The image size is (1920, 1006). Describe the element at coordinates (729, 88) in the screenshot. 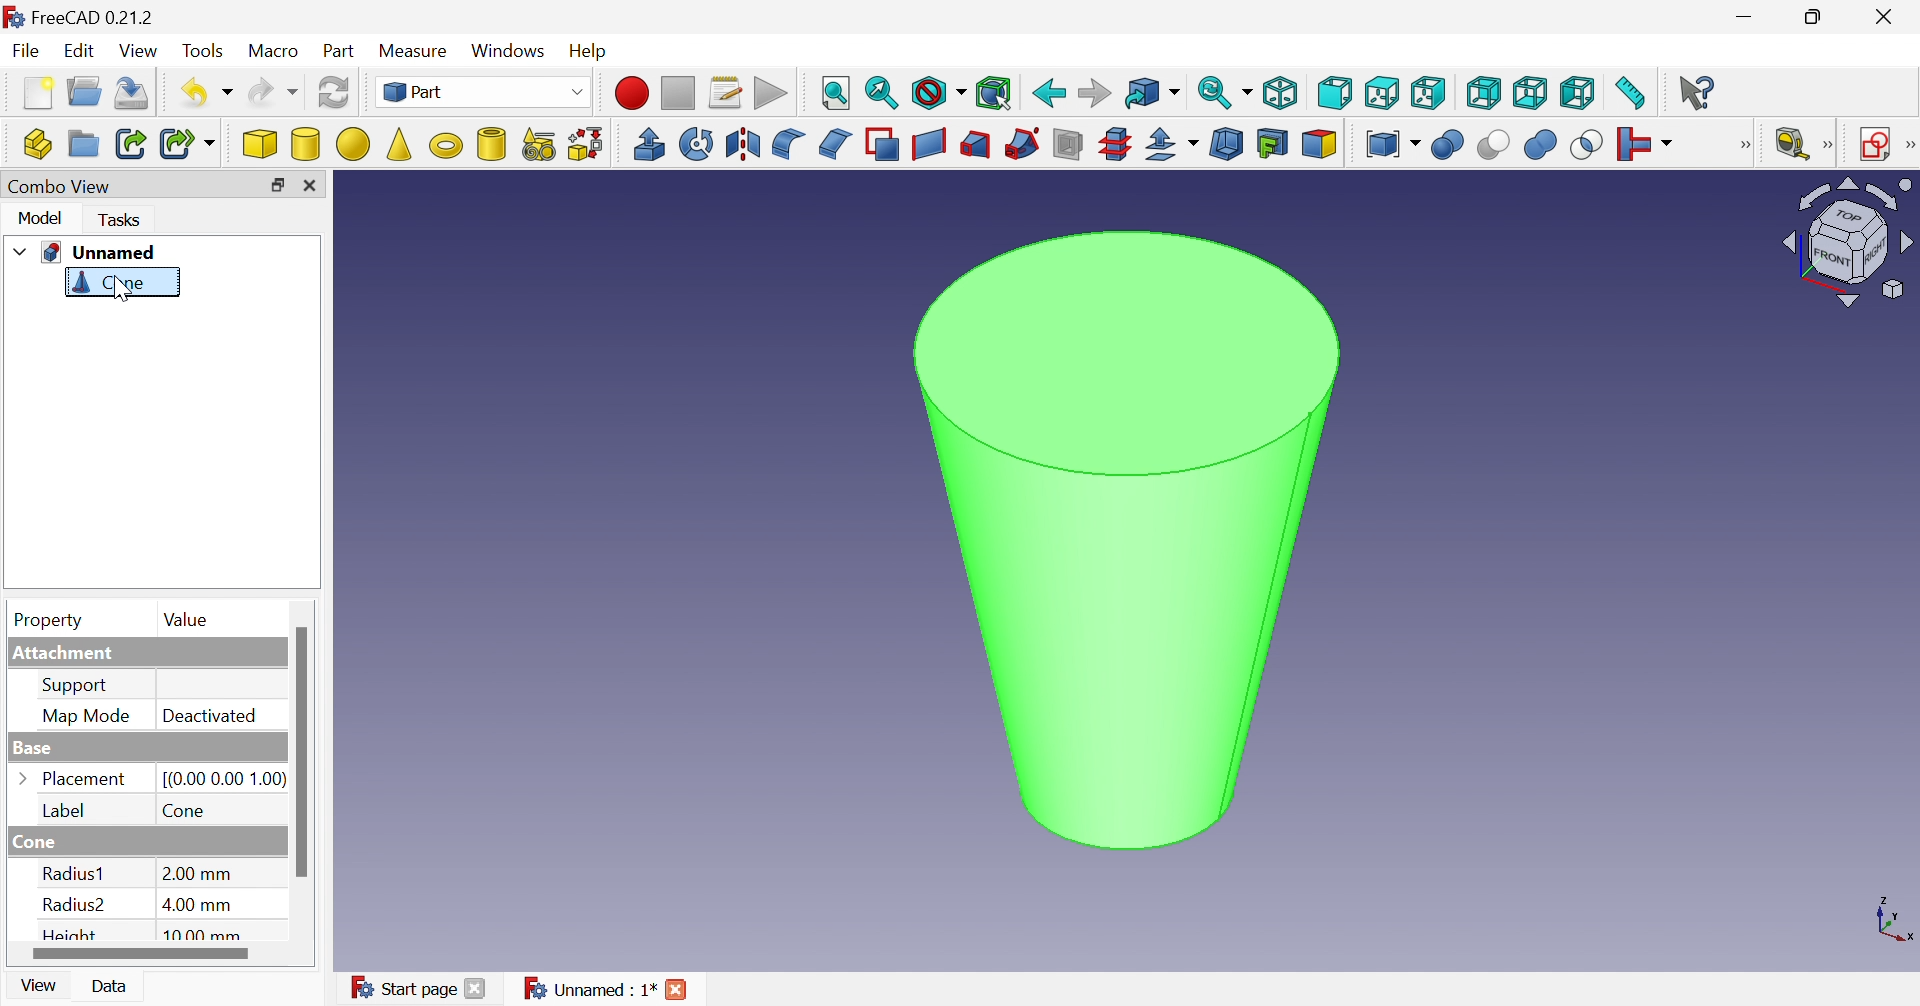

I see `Macros` at that location.